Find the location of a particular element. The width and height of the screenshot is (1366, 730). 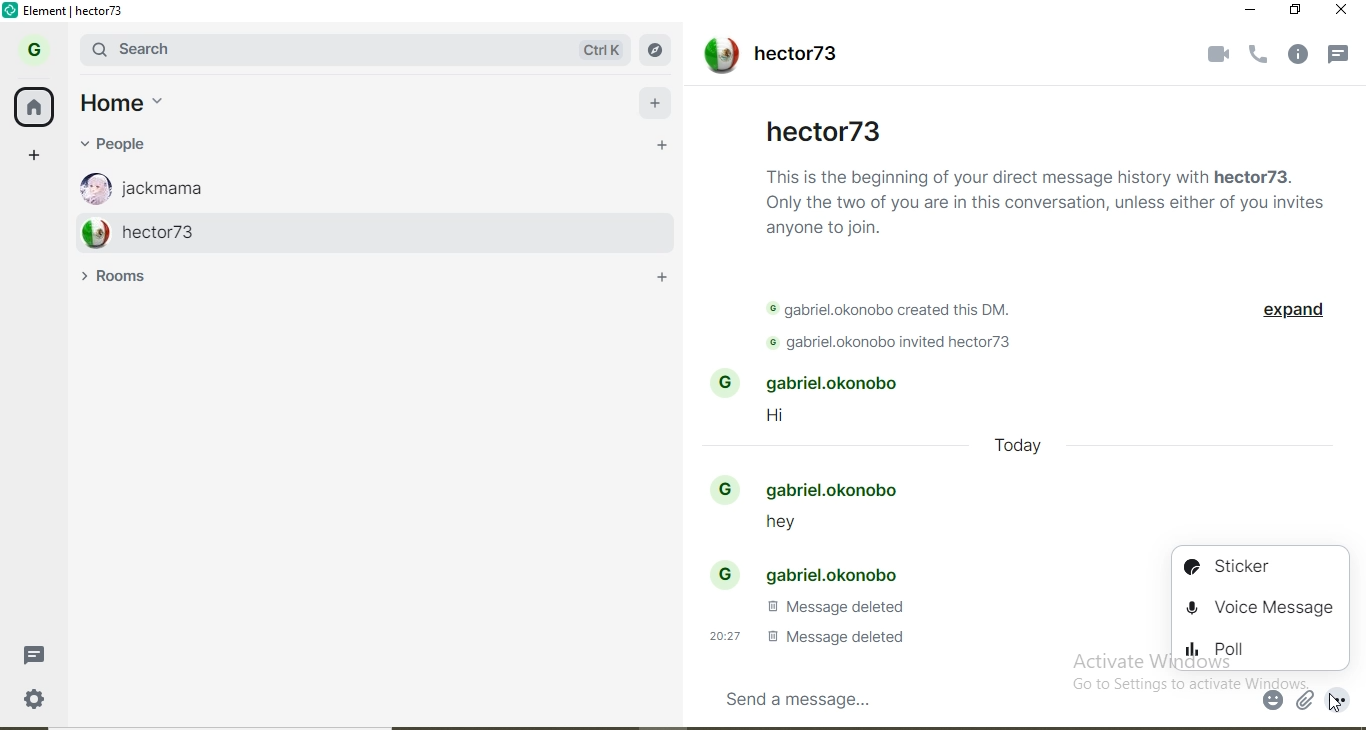

notifications is located at coordinates (1343, 57).